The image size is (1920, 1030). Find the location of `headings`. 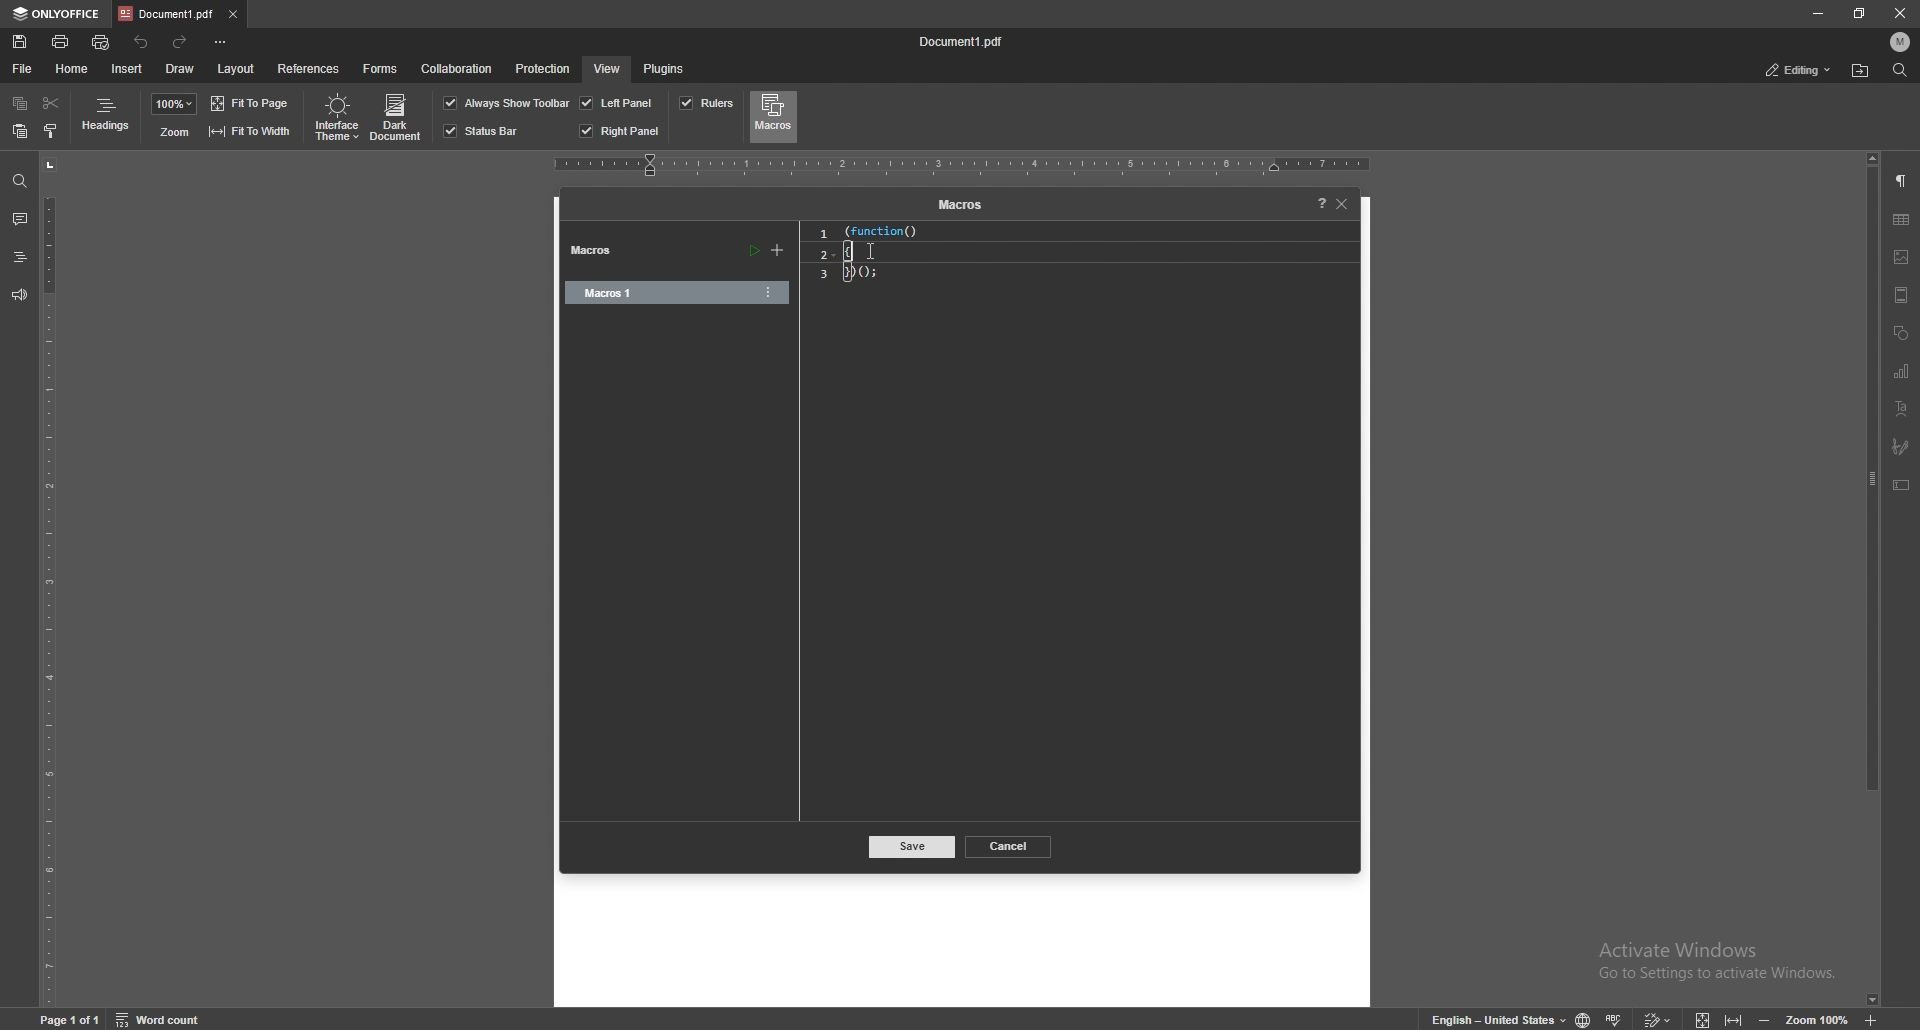

headings is located at coordinates (107, 118).